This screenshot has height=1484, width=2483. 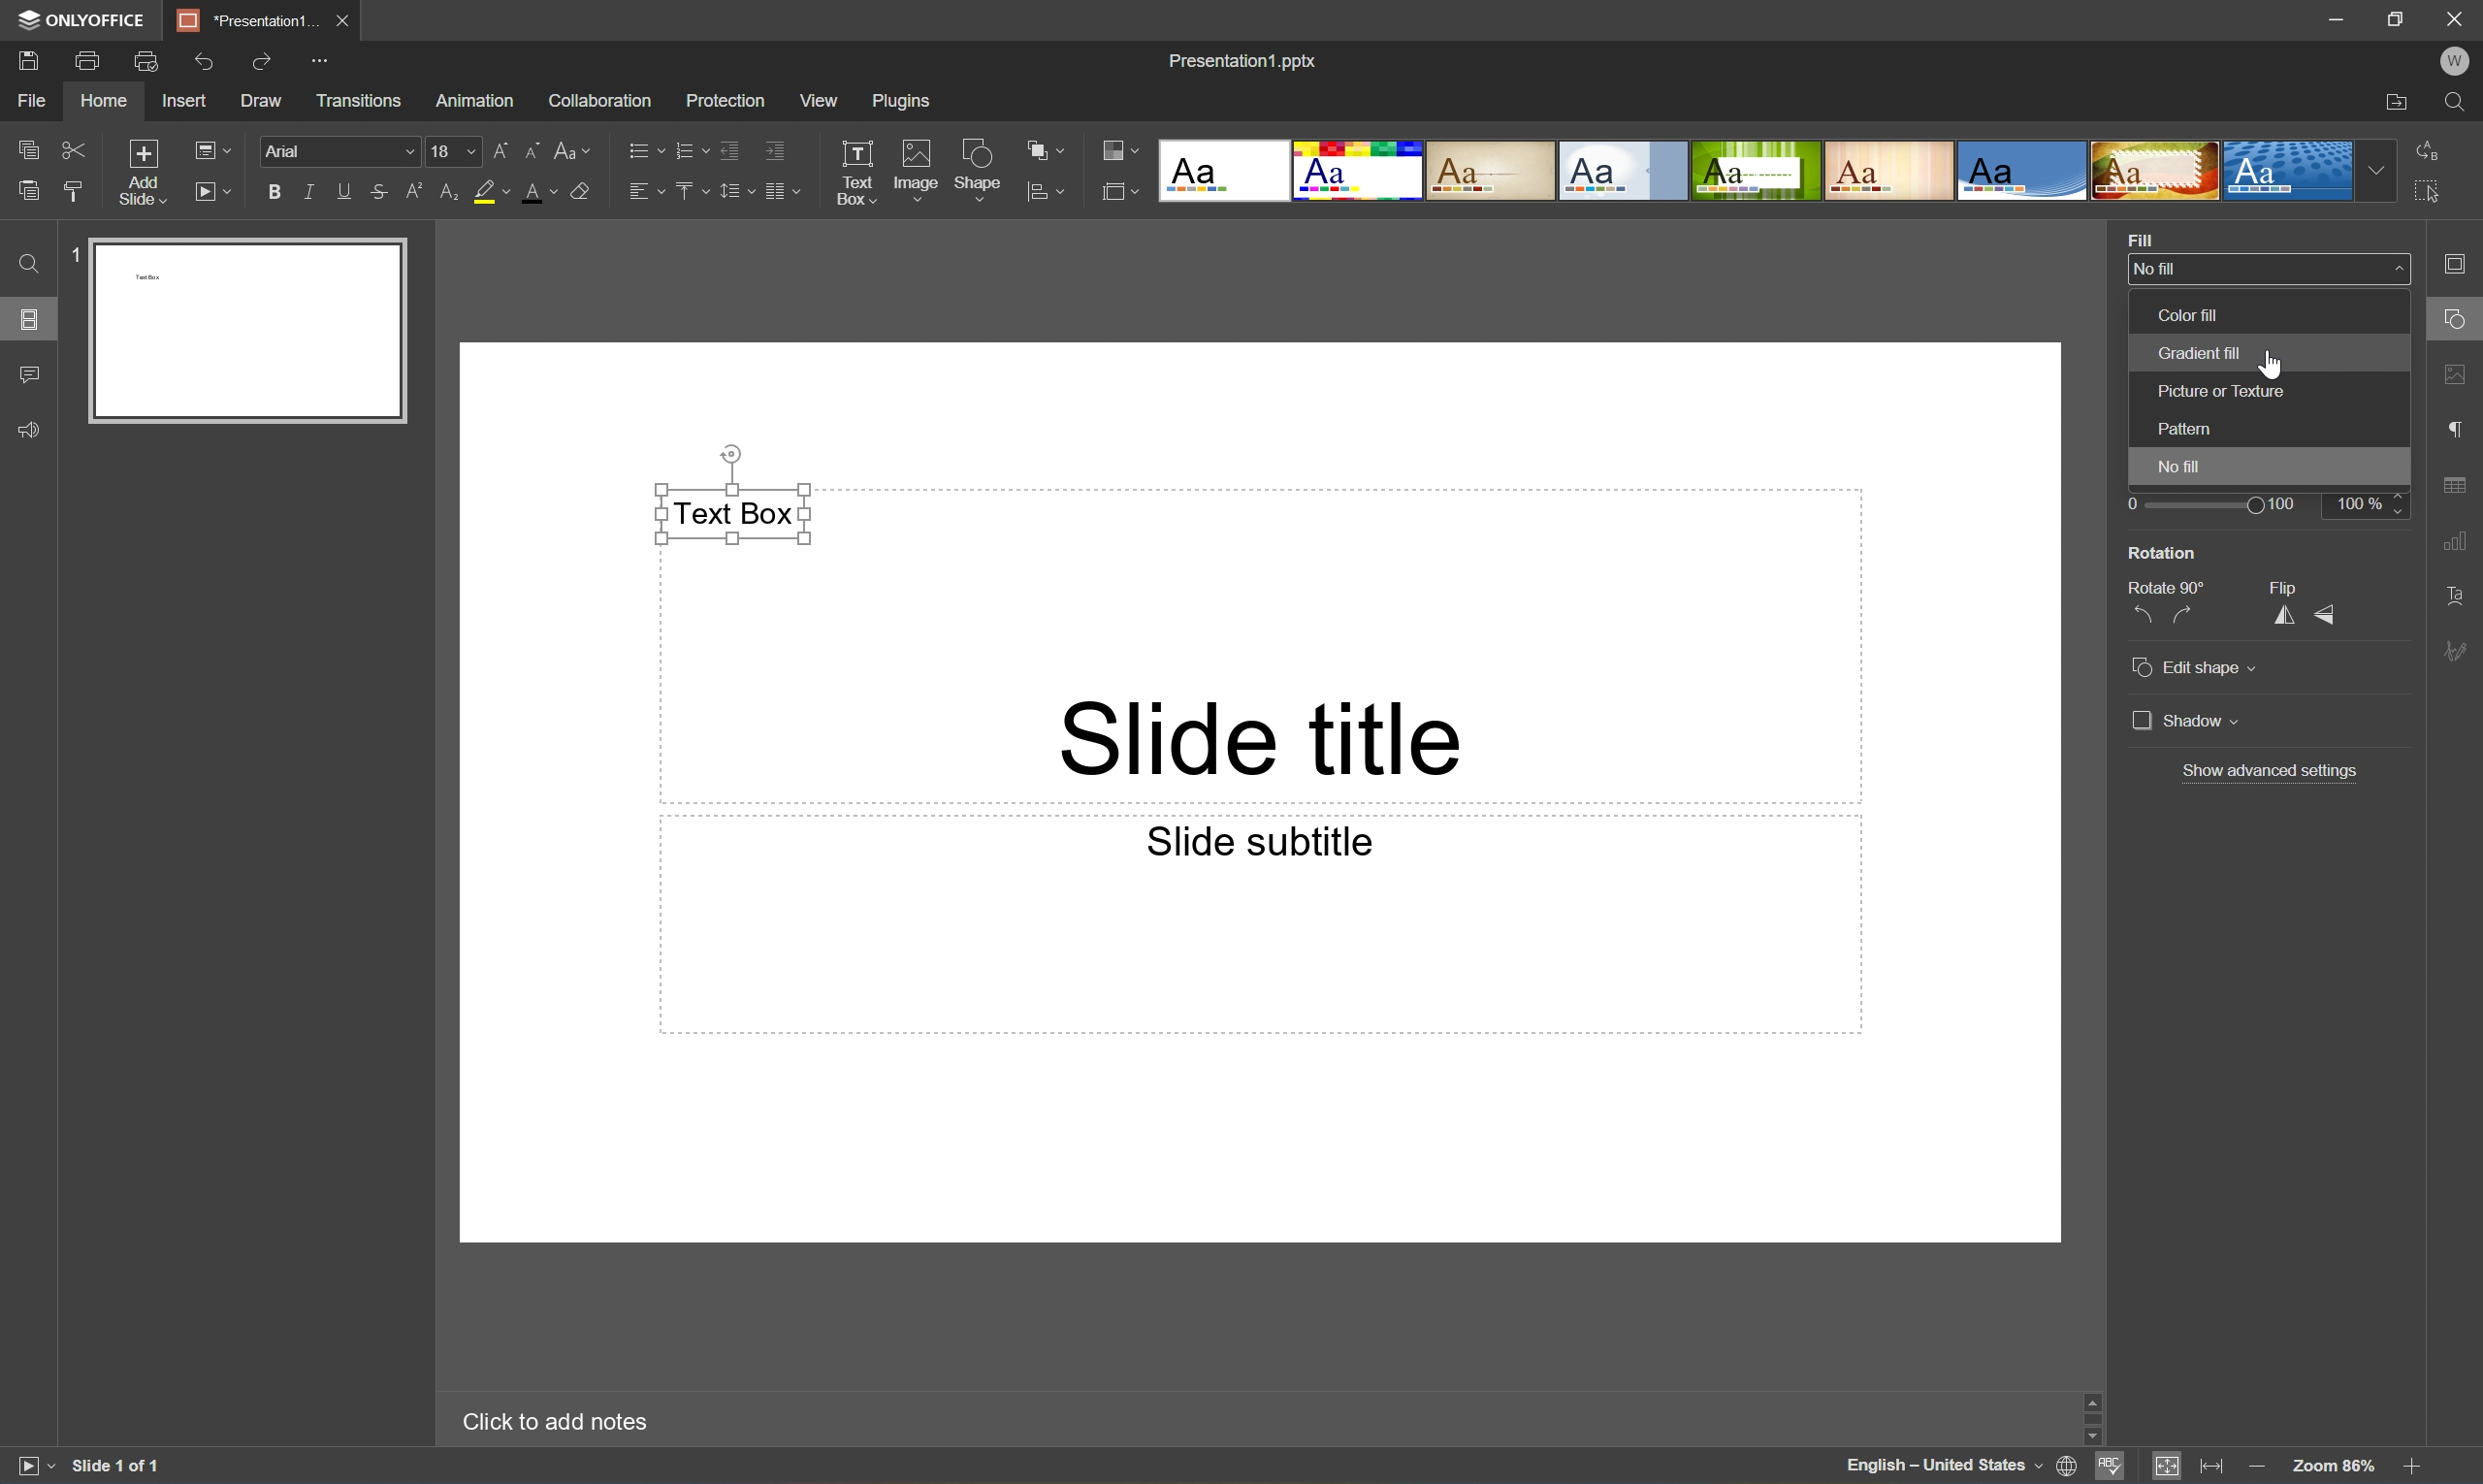 What do you see at coordinates (27, 322) in the screenshot?
I see `Slides` at bounding box center [27, 322].